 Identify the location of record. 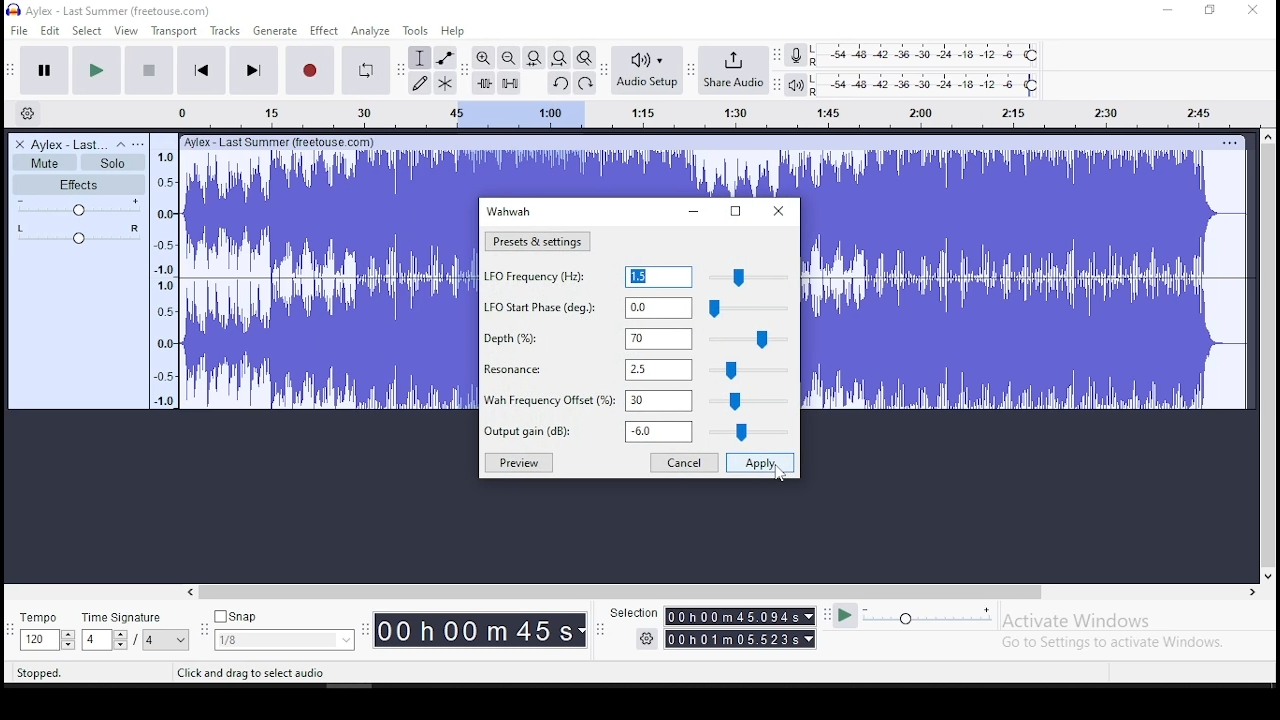
(312, 70).